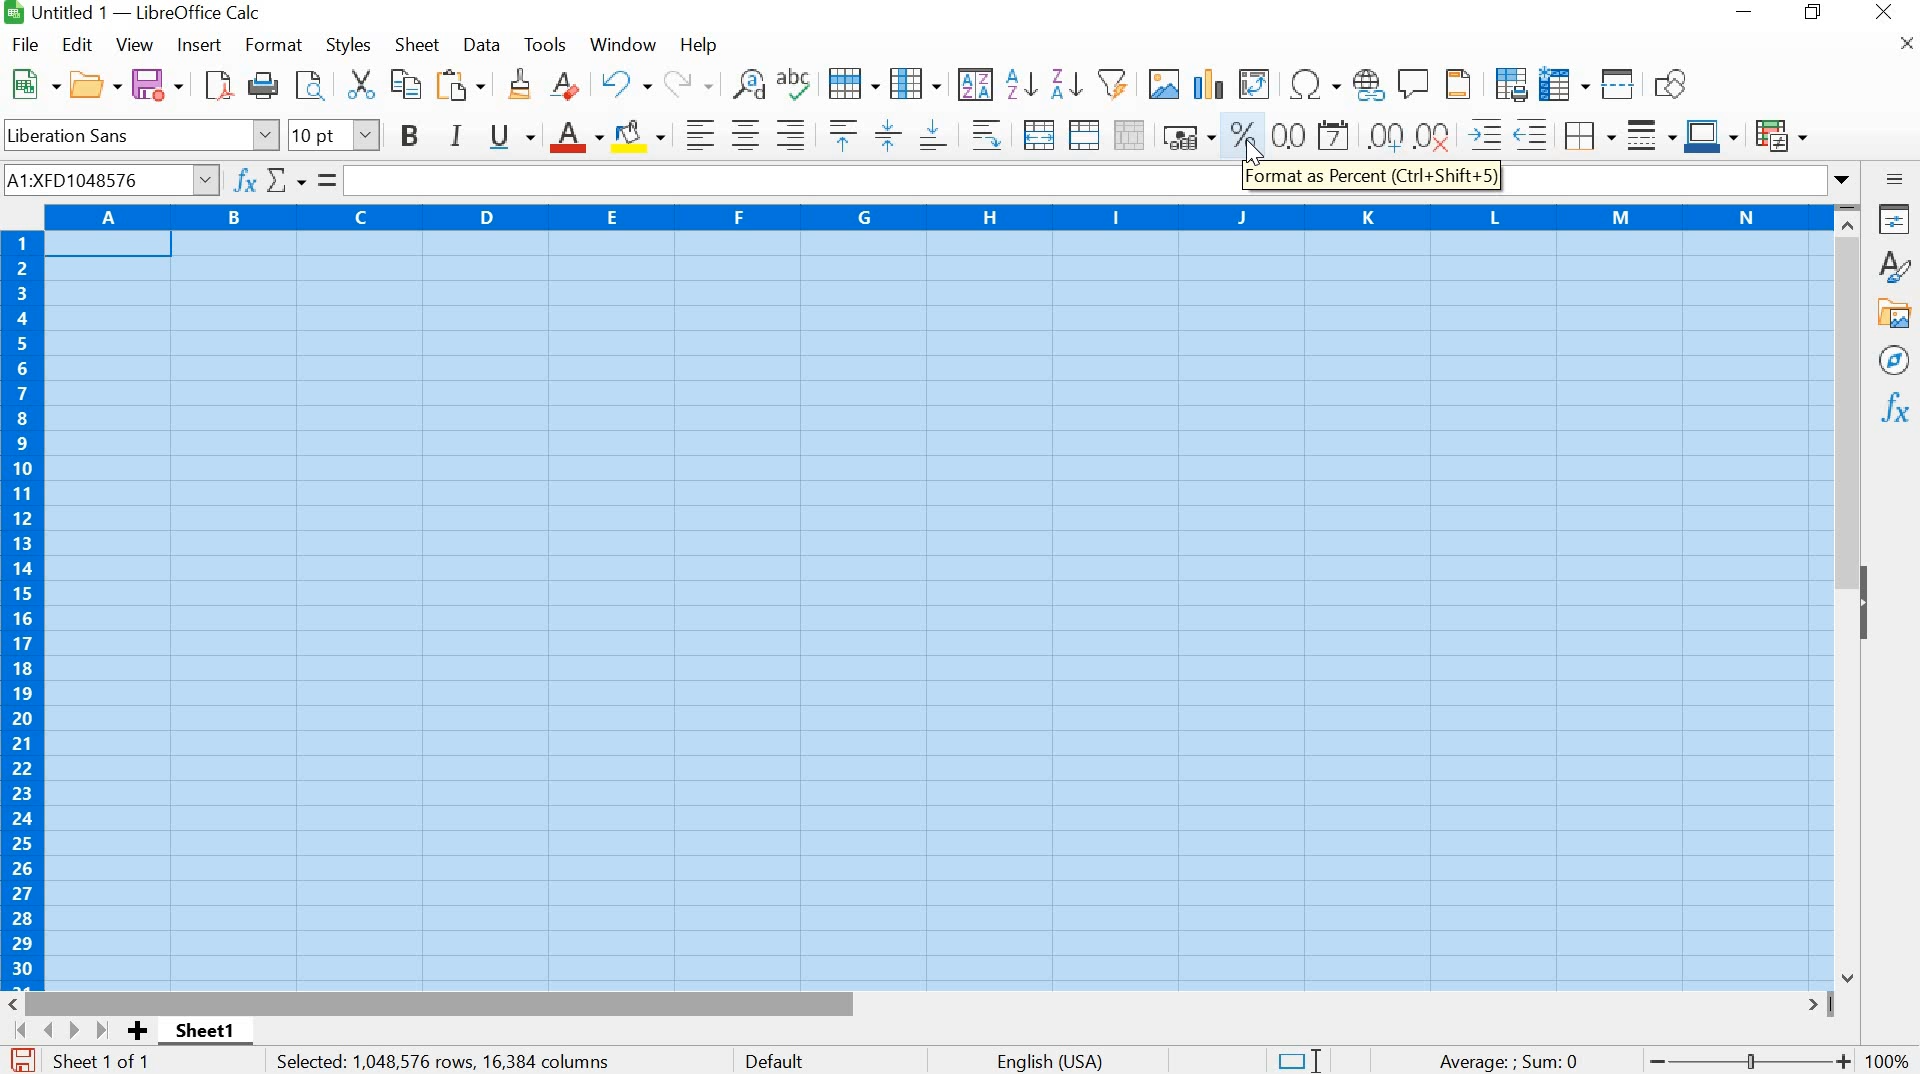  Describe the element at coordinates (1168, 87) in the screenshot. I see `Insert Image` at that location.